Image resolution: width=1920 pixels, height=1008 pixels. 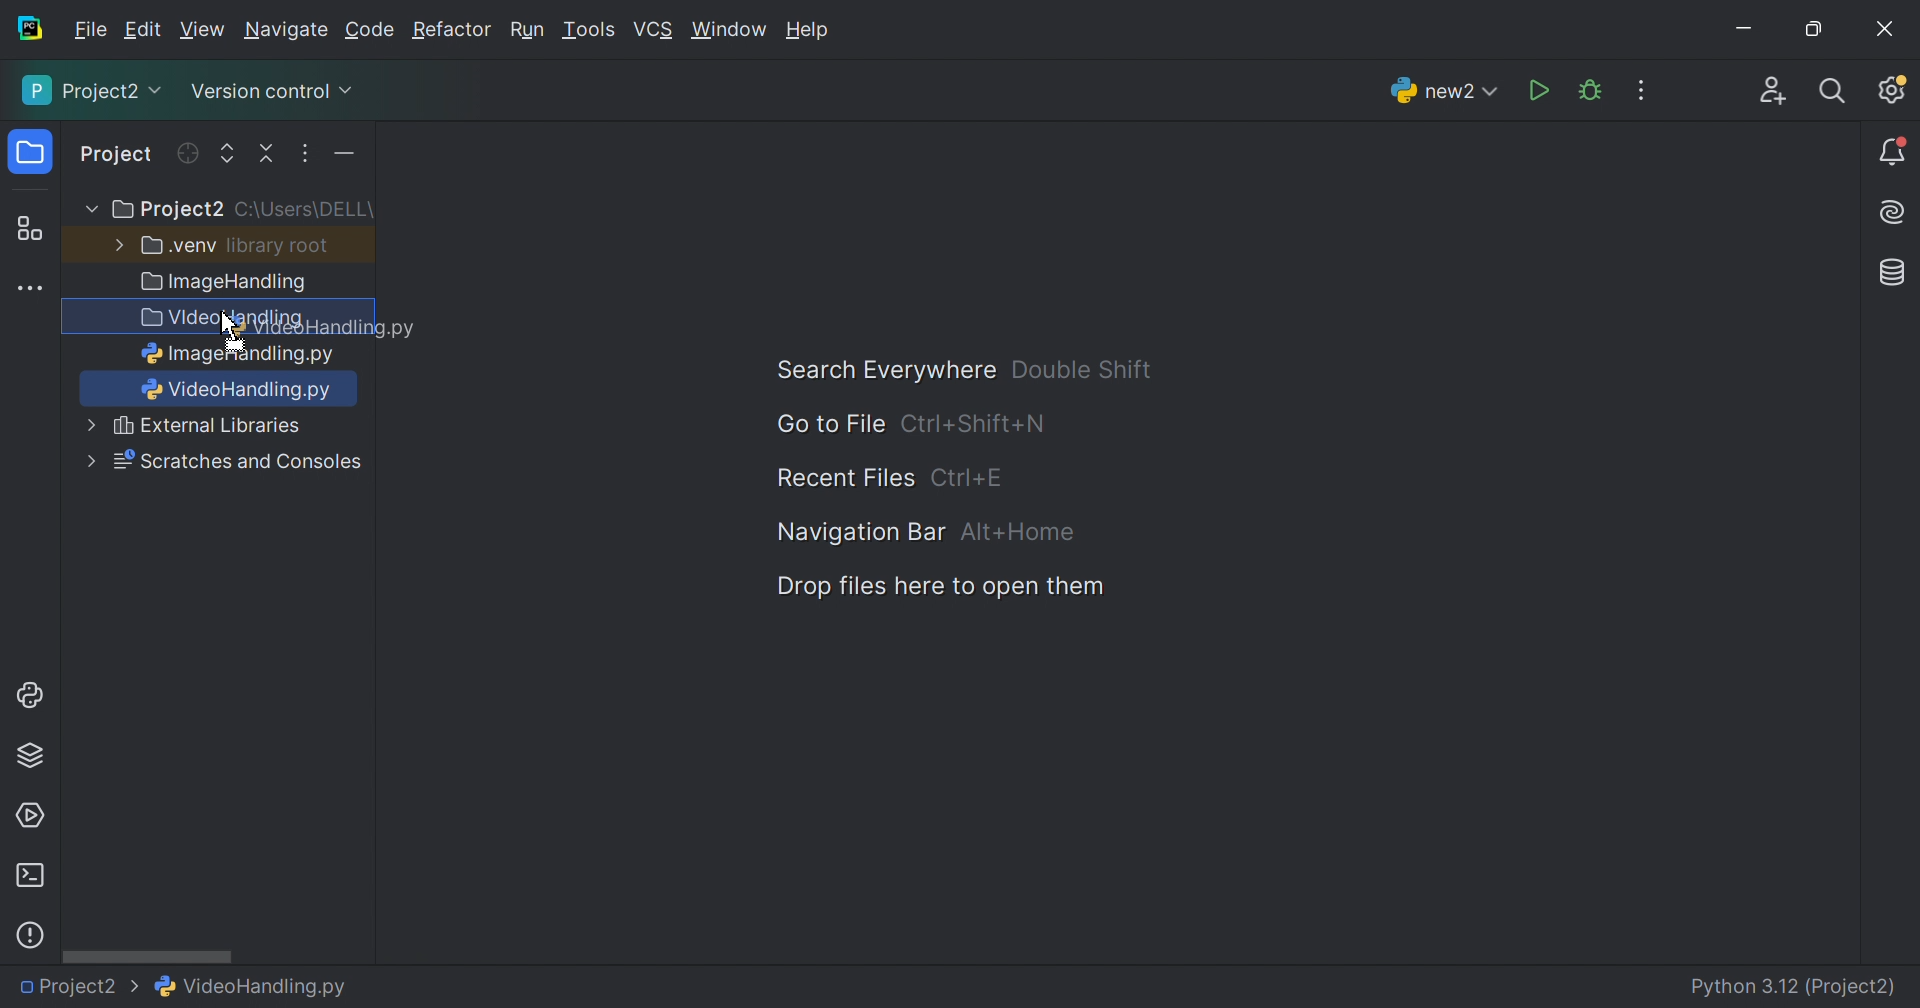 What do you see at coordinates (450, 32) in the screenshot?
I see `Refactor` at bounding box center [450, 32].